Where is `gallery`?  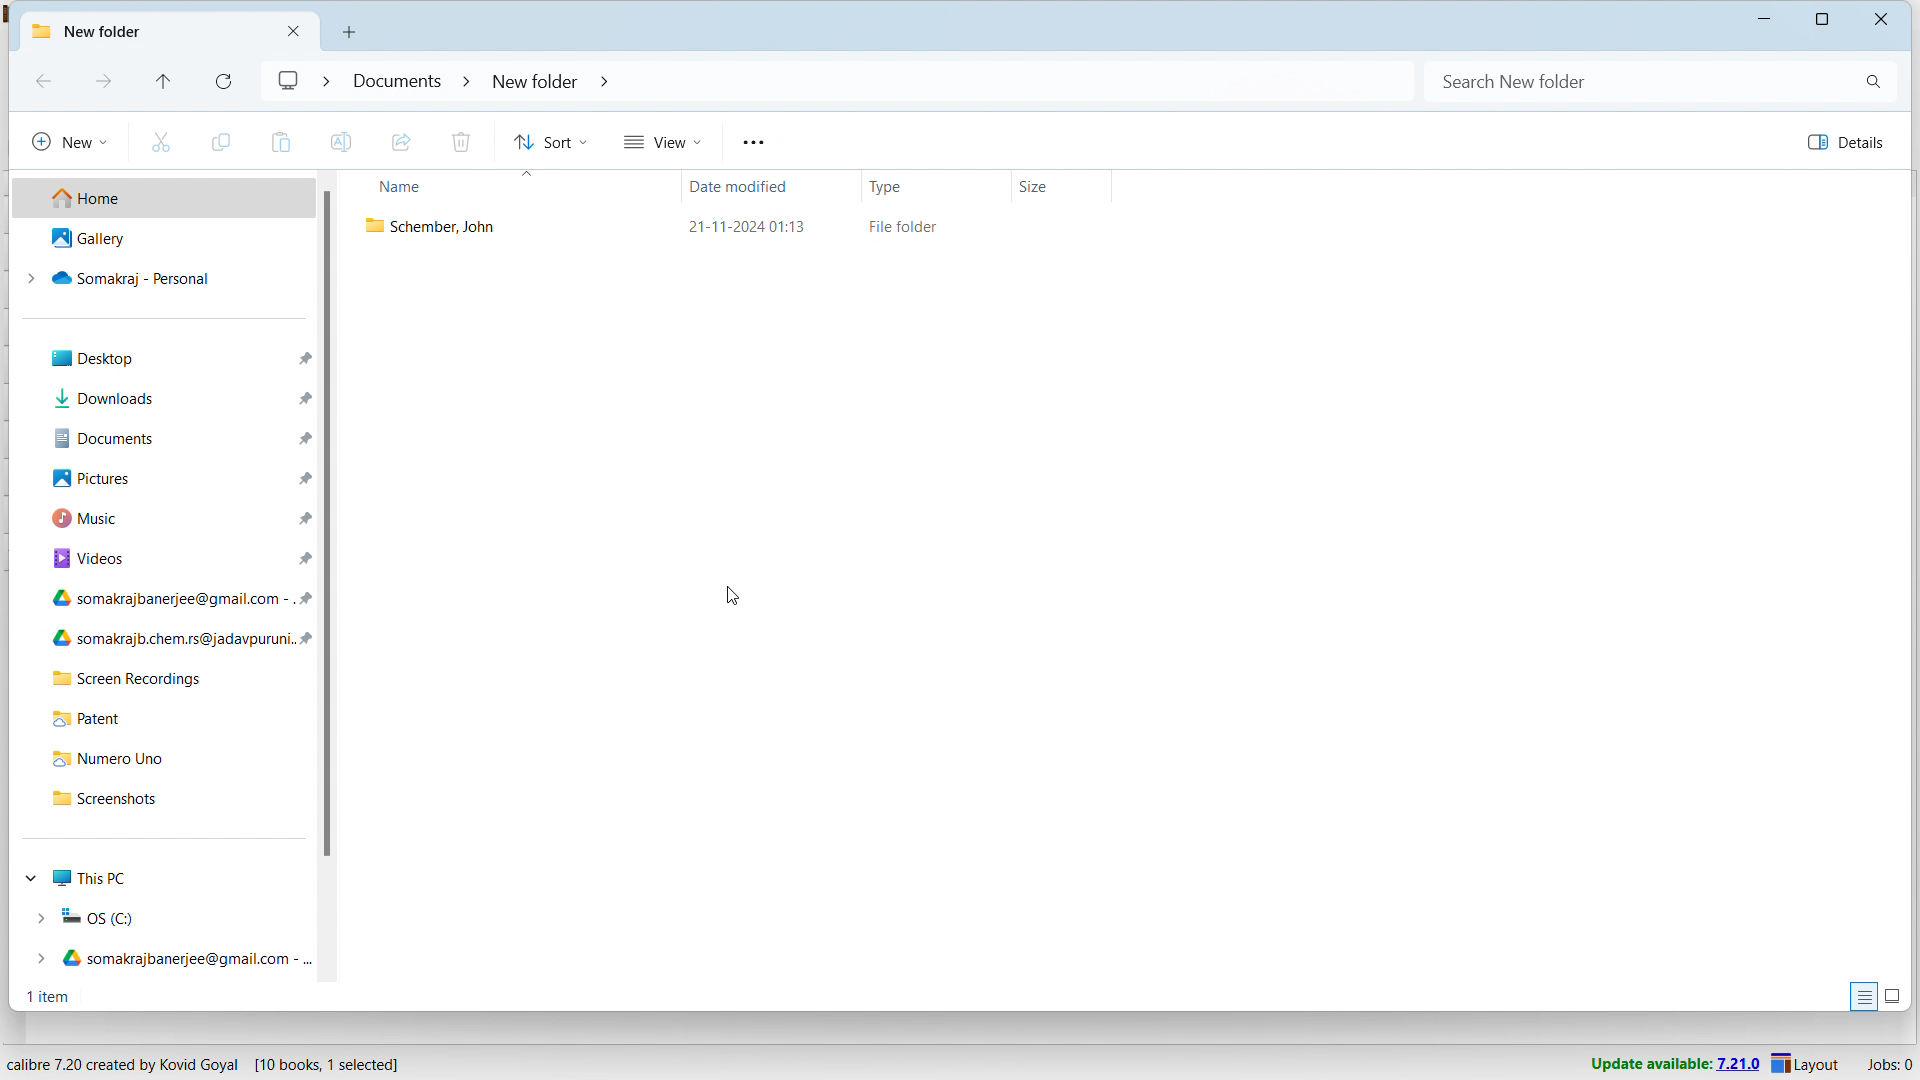 gallery is located at coordinates (151, 235).